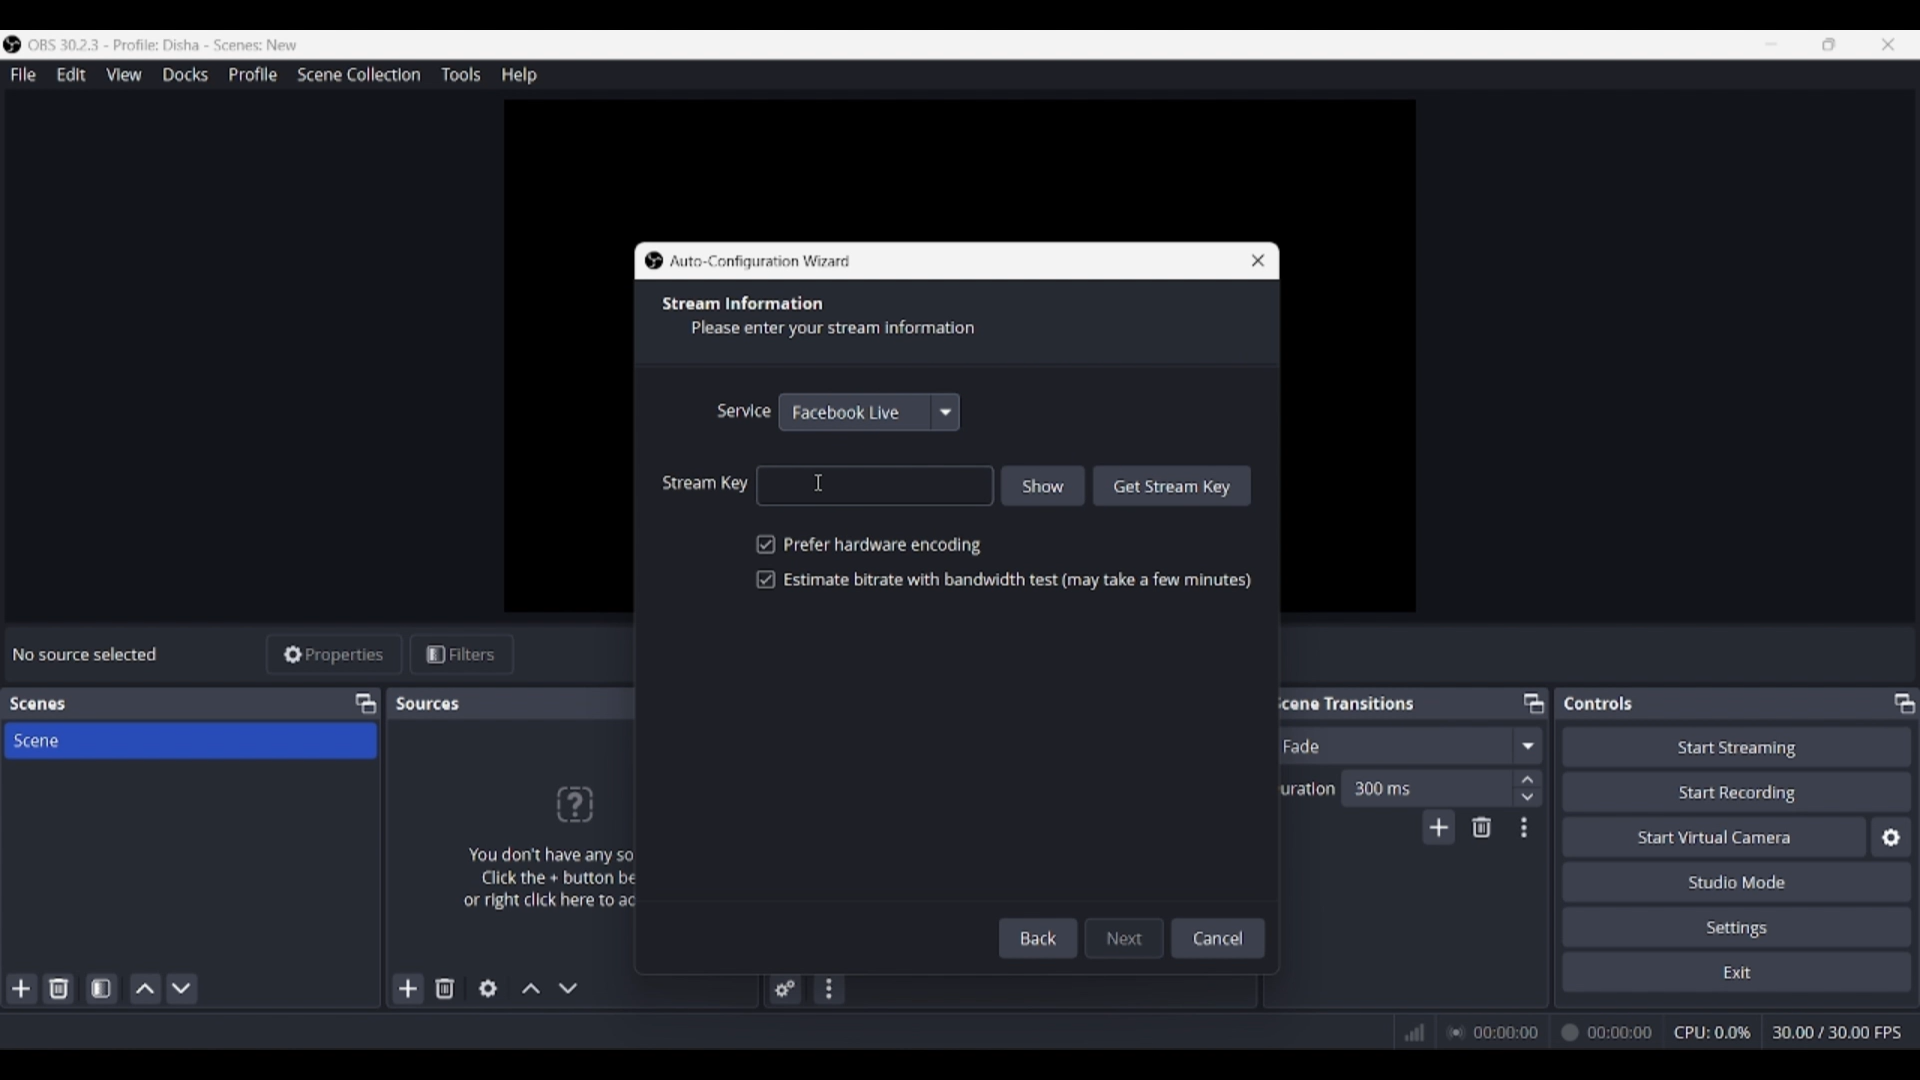  I want to click on Cancel, so click(1219, 936).